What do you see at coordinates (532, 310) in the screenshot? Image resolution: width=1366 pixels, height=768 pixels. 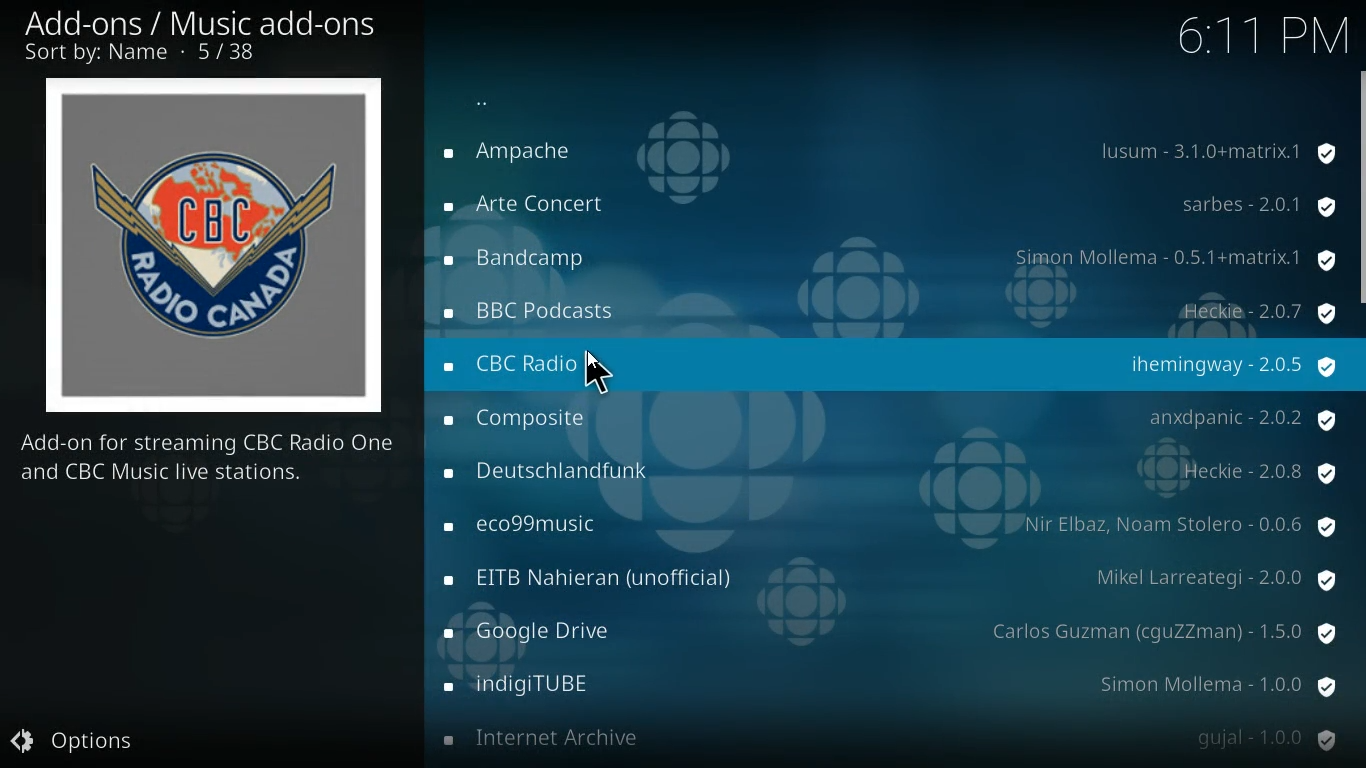 I see `radio name` at bounding box center [532, 310].